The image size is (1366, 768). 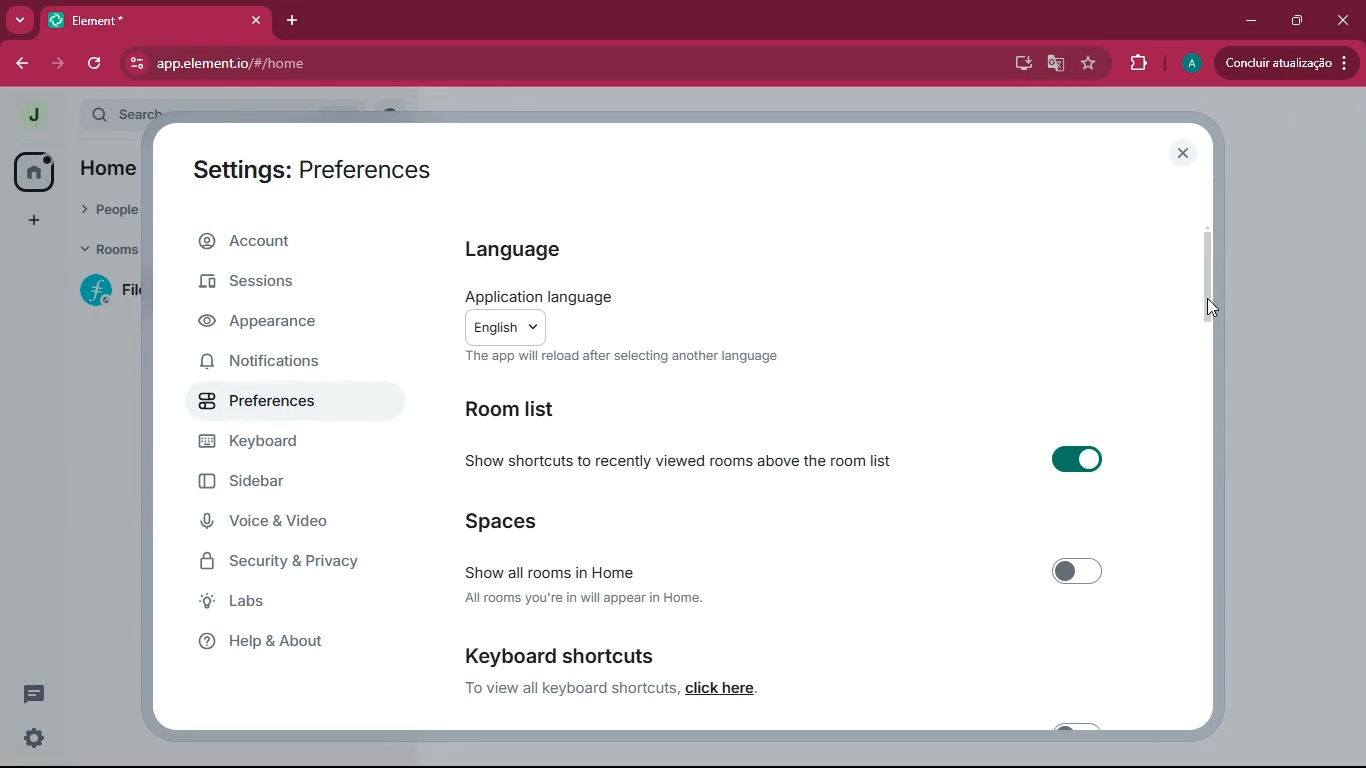 I want to click on All rooms you're in will appear in Home., so click(x=591, y=600).